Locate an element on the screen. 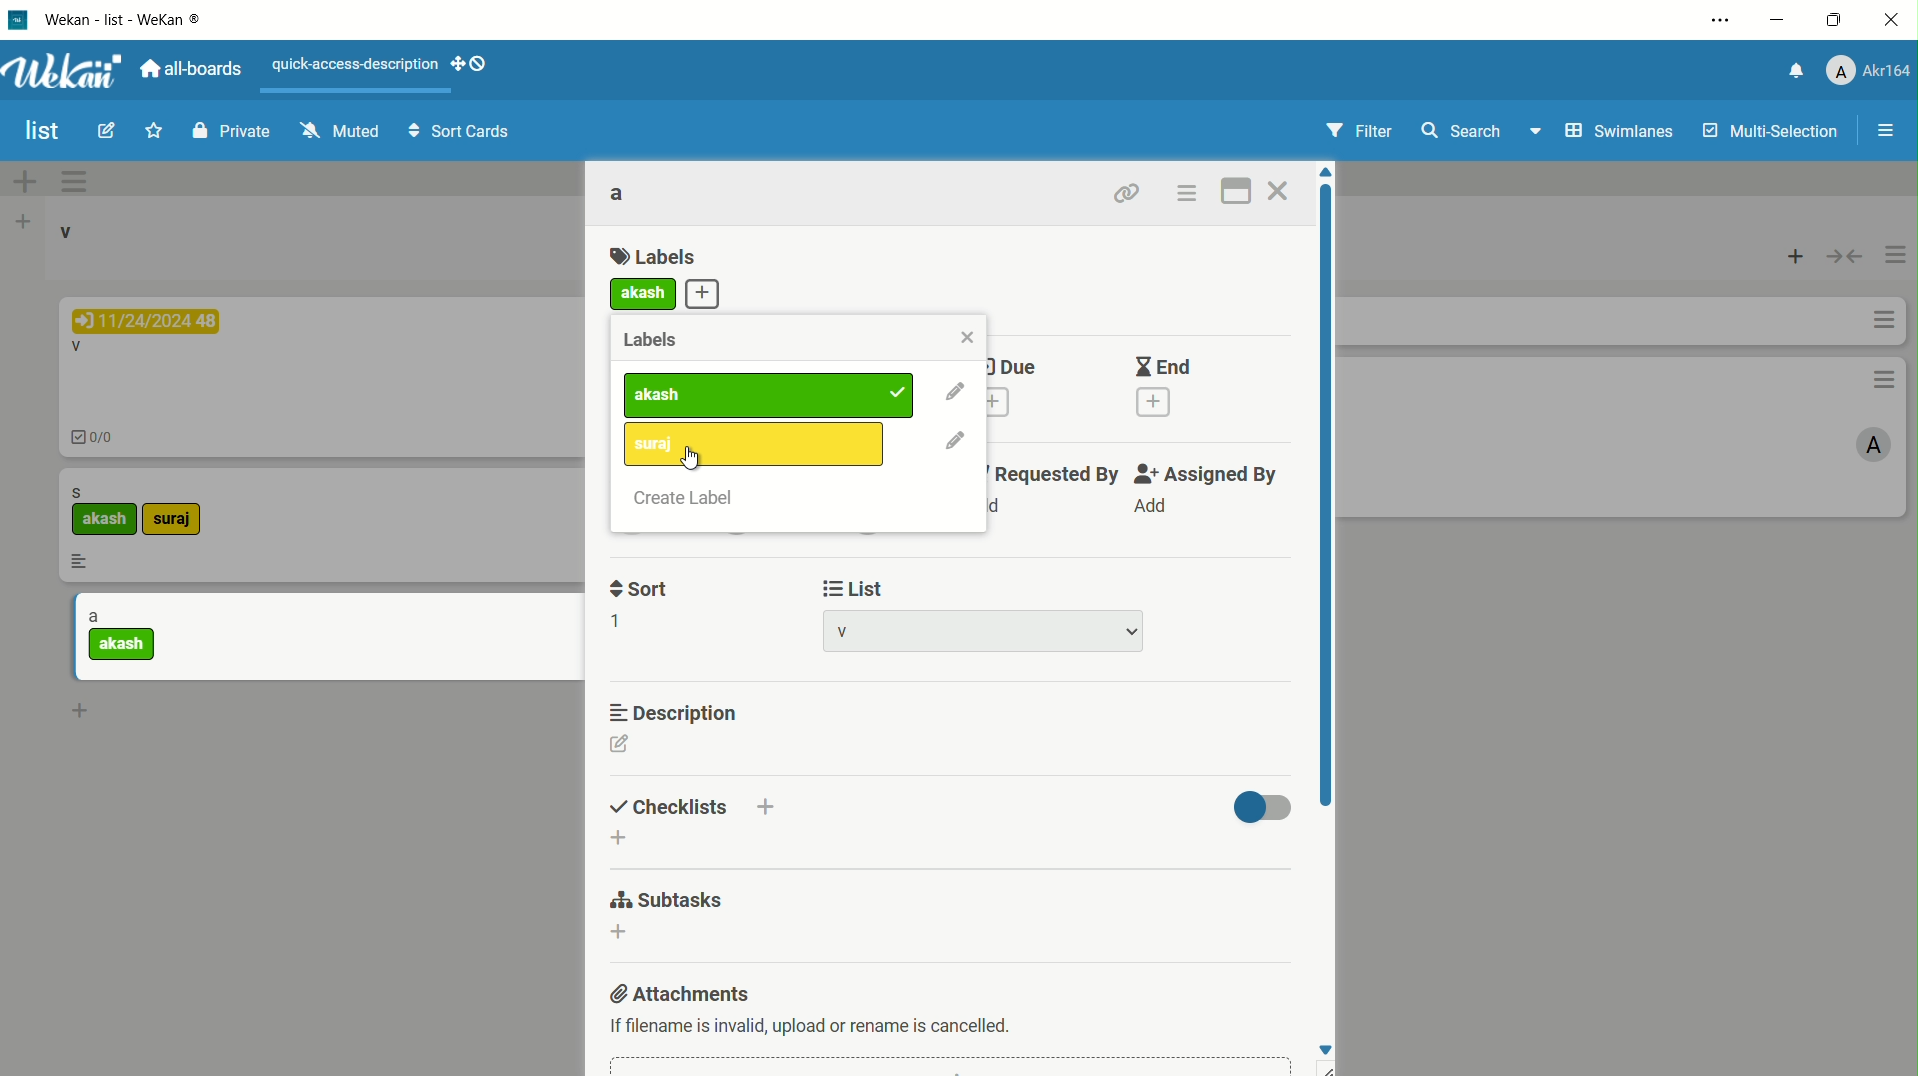 This screenshot has height=1076, width=1918. minimize is located at coordinates (1780, 22).